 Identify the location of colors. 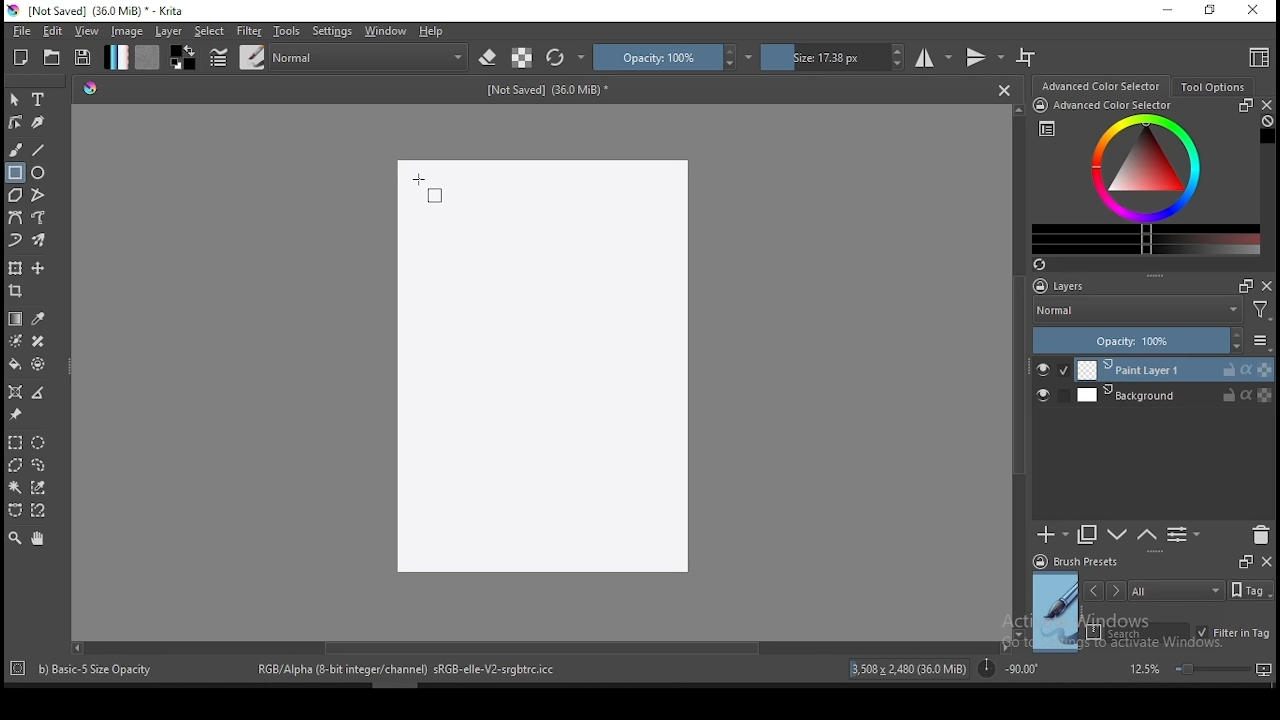
(183, 57).